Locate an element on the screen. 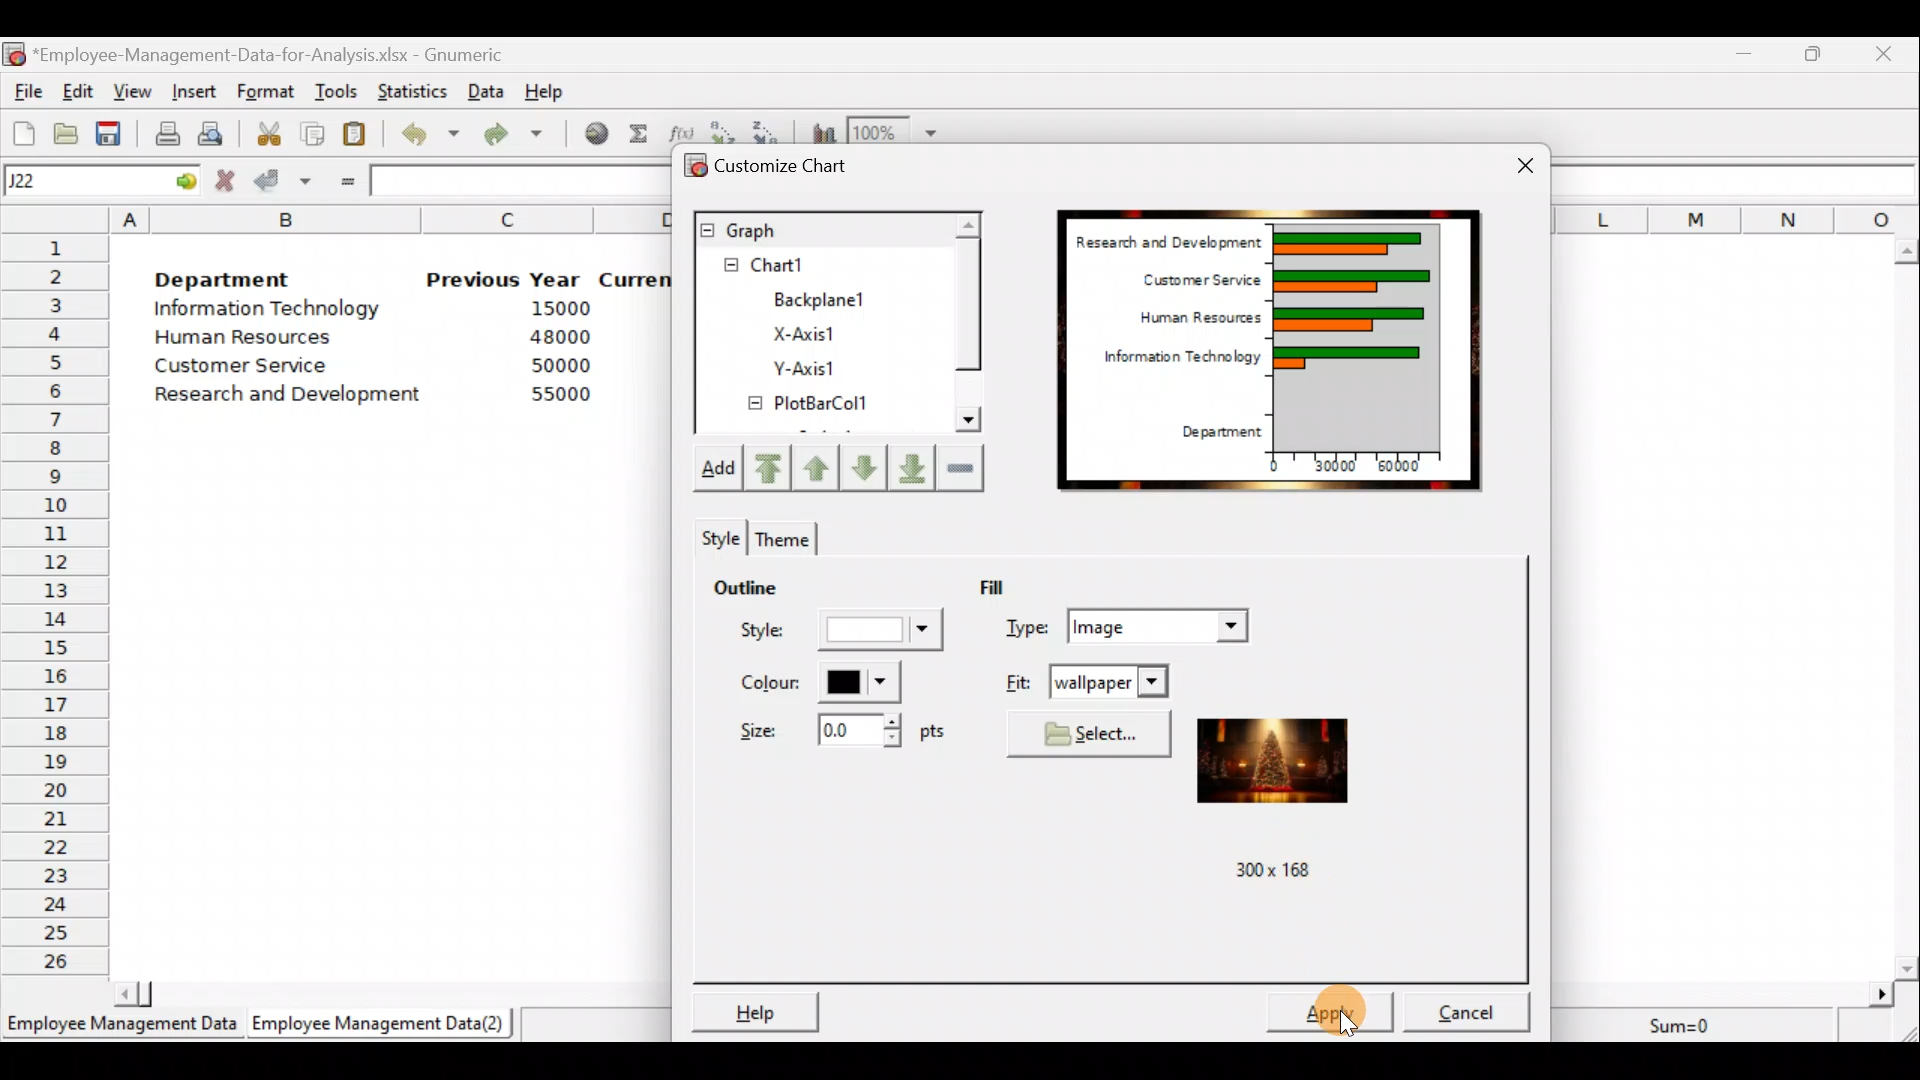  Sort in descending order is located at coordinates (769, 129).